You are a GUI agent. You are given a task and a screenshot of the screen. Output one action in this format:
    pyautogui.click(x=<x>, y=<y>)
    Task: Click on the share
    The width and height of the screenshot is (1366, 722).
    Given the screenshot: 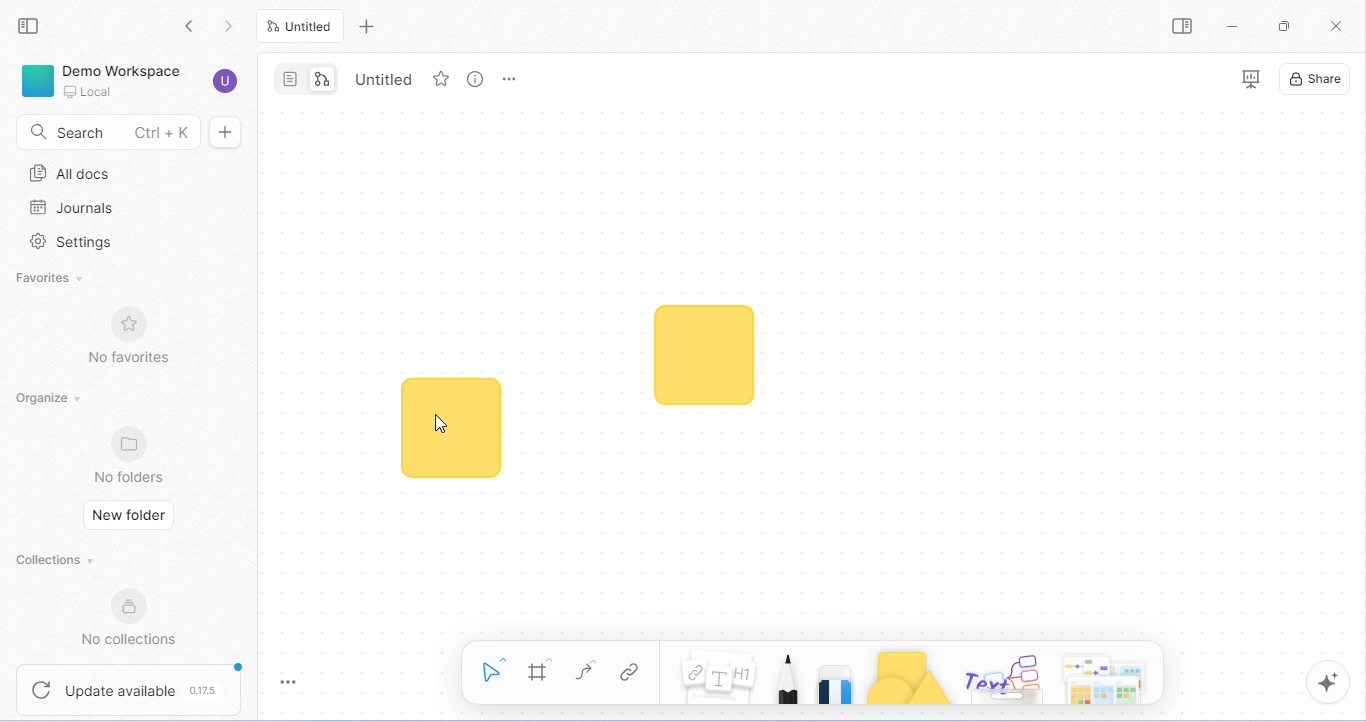 What is the action you would take?
    pyautogui.click(x=1319, y=81)
    